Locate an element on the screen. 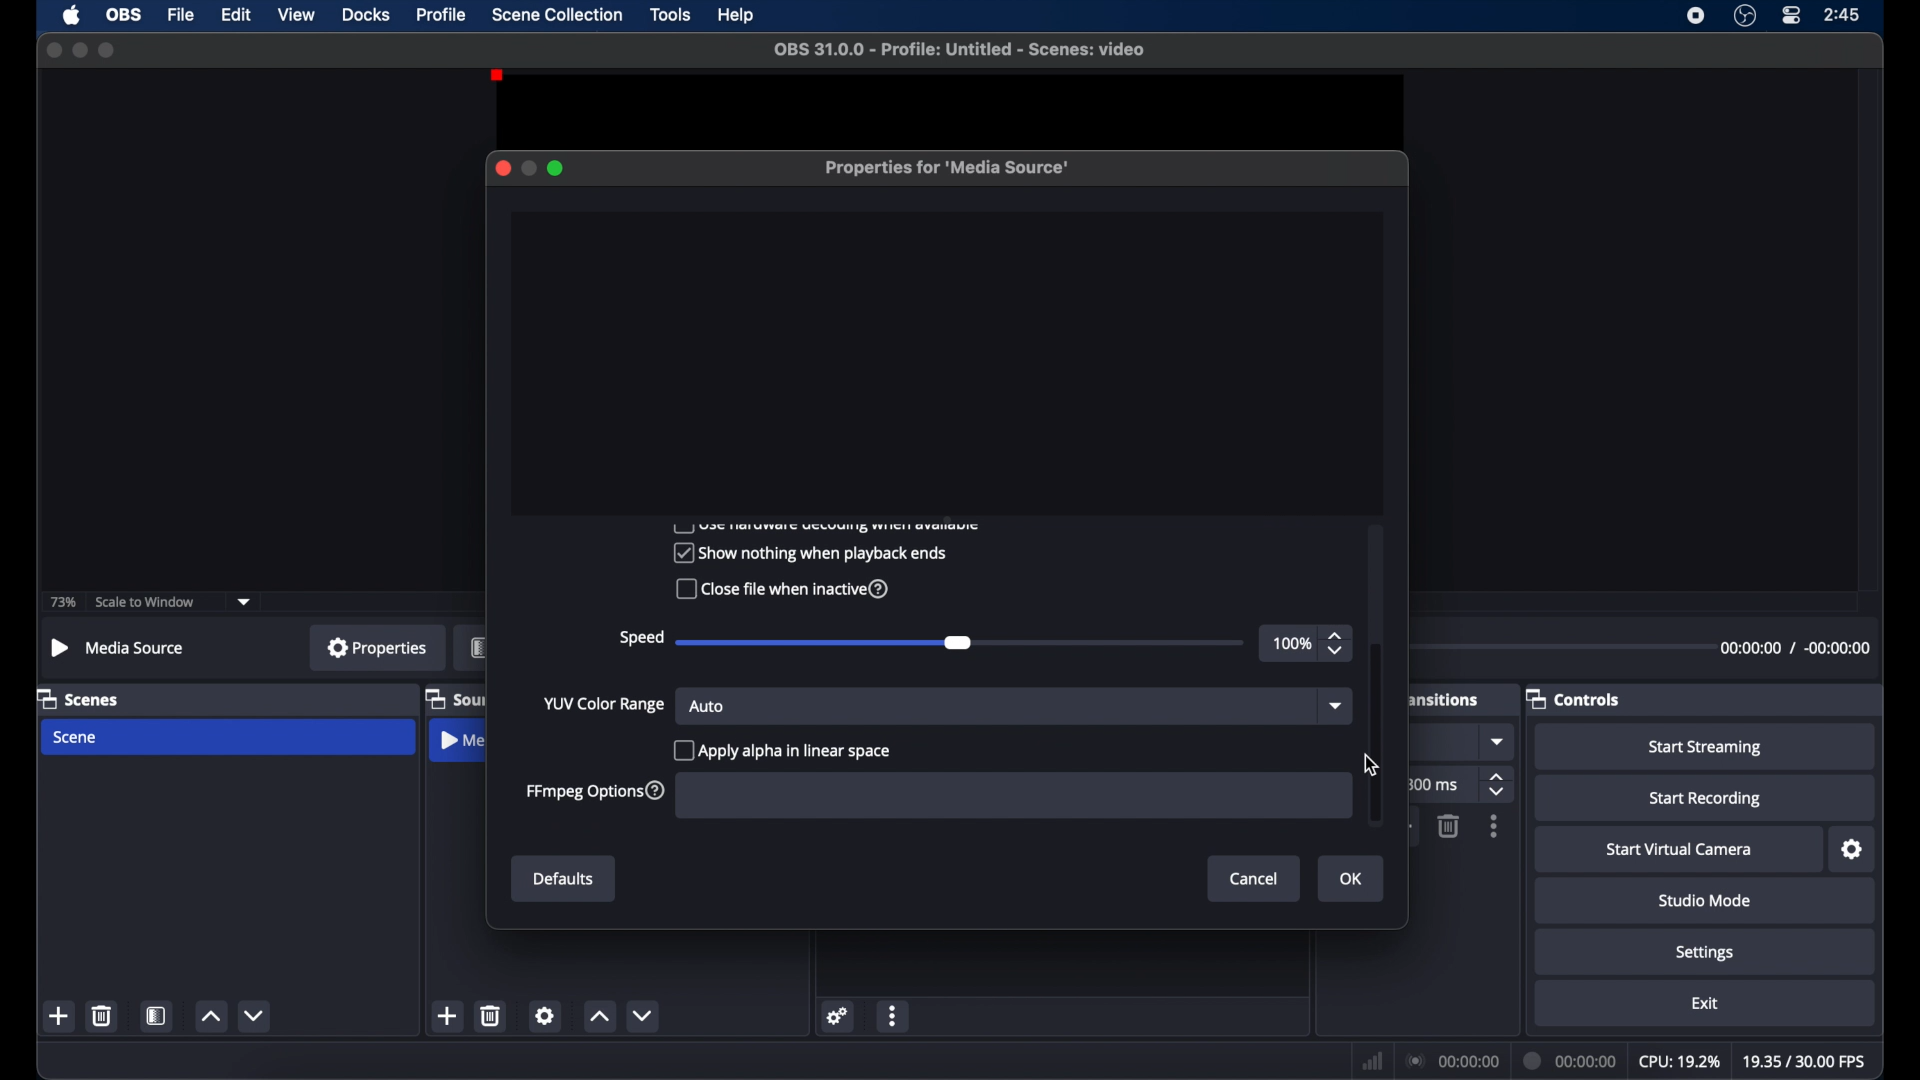  connection is located at coordinates (1452, 1059).